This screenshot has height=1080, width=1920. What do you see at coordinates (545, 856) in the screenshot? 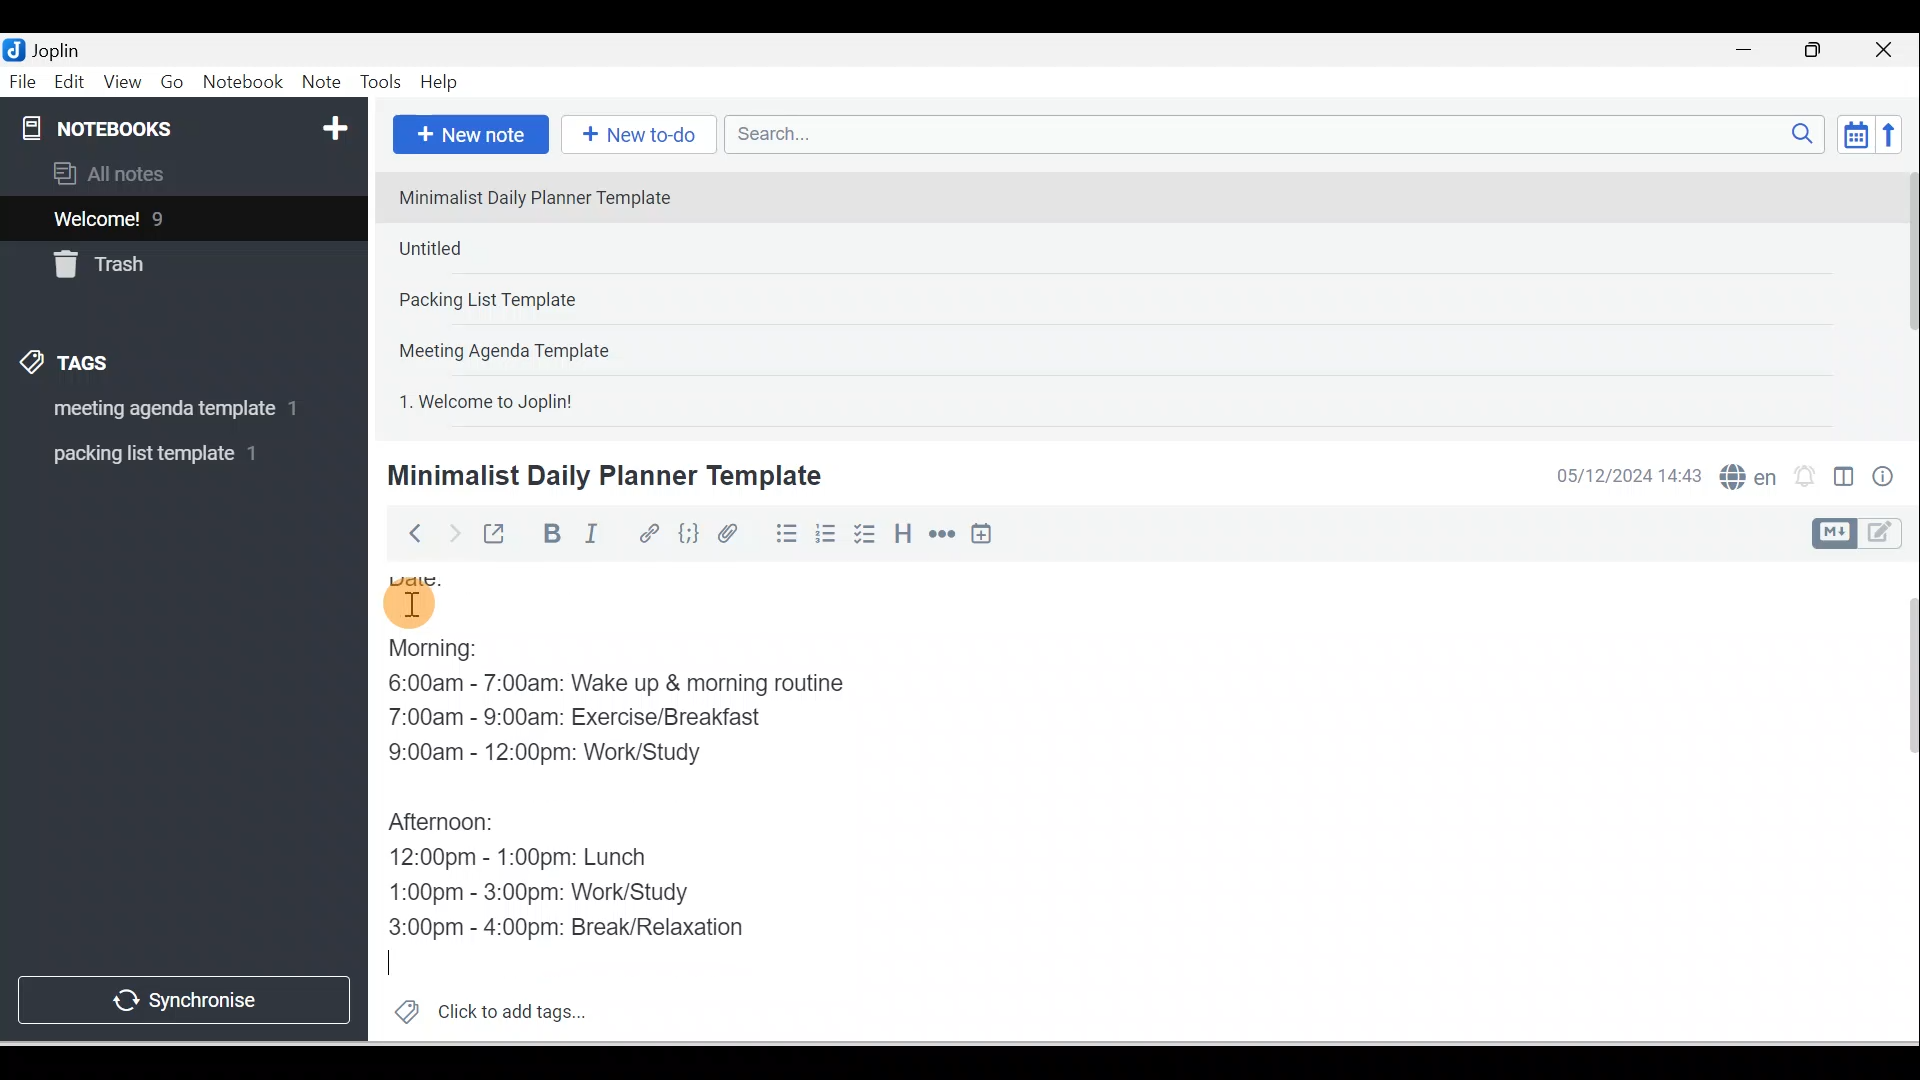
I see `12:00pm - 1:00pm: Lunch` at bounding box center [545, 856].